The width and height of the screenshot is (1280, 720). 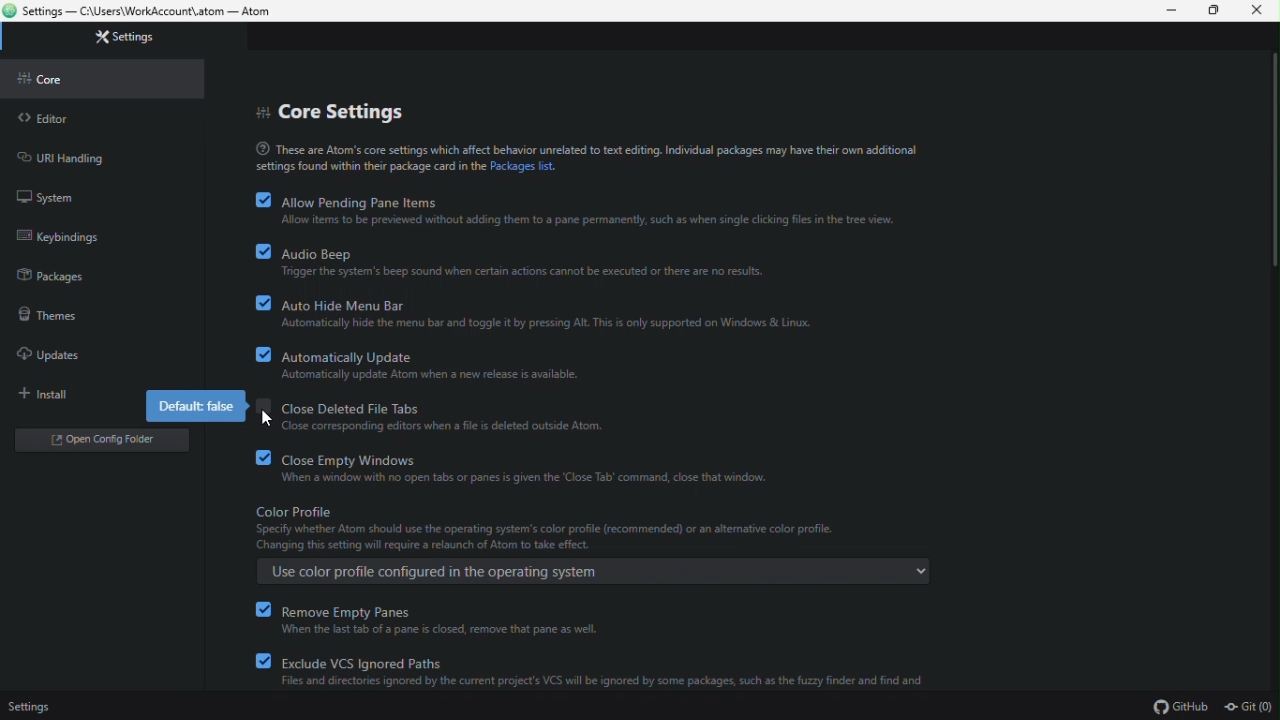 What do you see at coordinates (52, 276) in the screenshot?
I see `packages` at bounding box center [52, 276].